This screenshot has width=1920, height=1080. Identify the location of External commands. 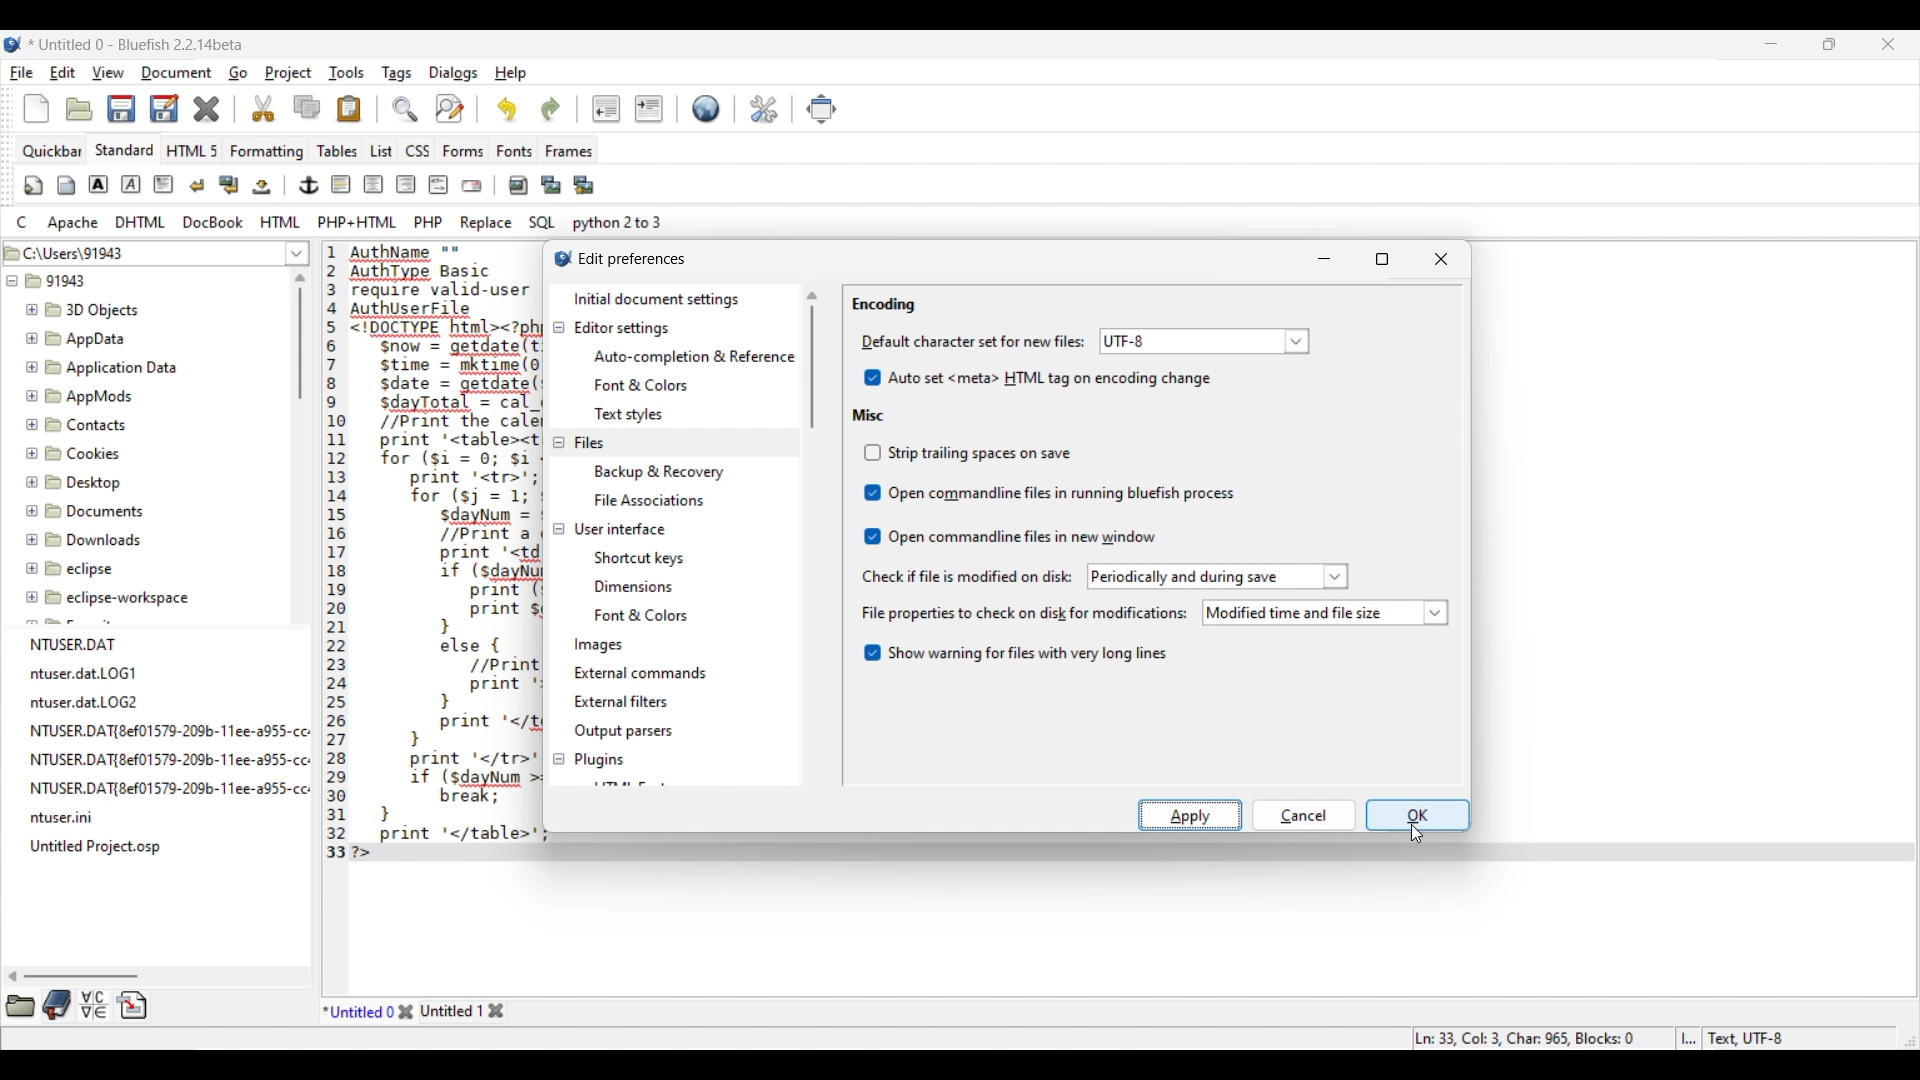
(642, 672).